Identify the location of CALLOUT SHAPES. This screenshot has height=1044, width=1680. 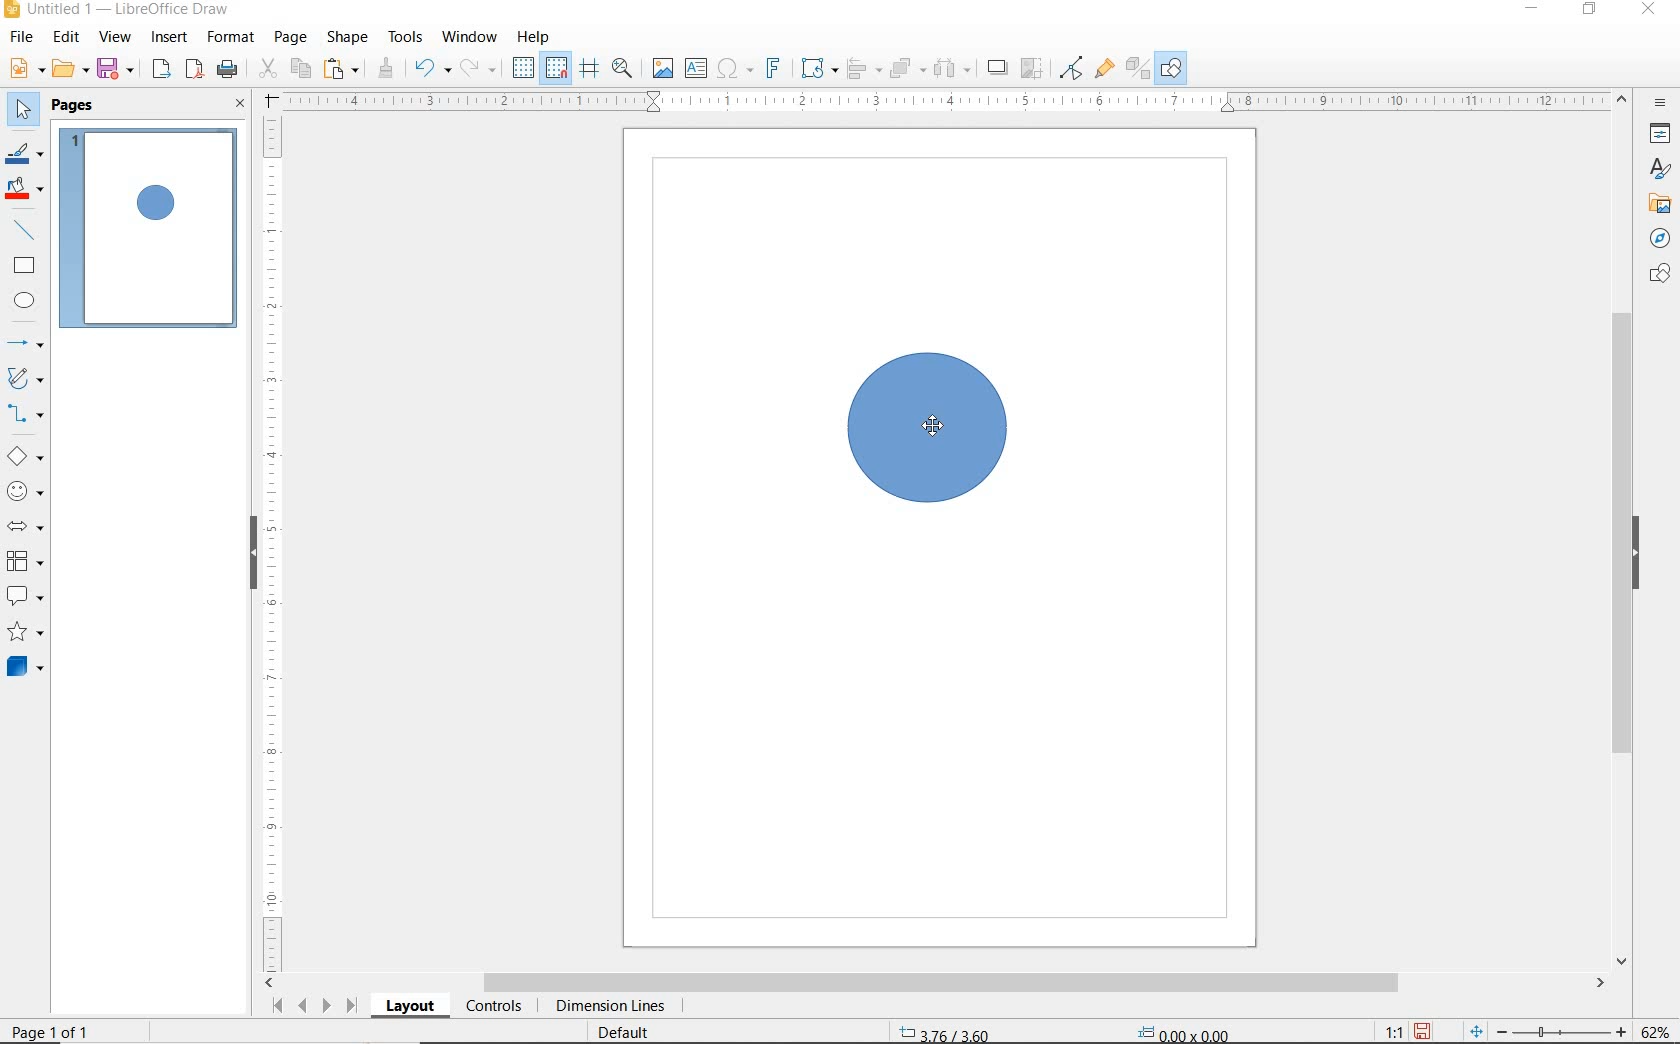
(26, 597).